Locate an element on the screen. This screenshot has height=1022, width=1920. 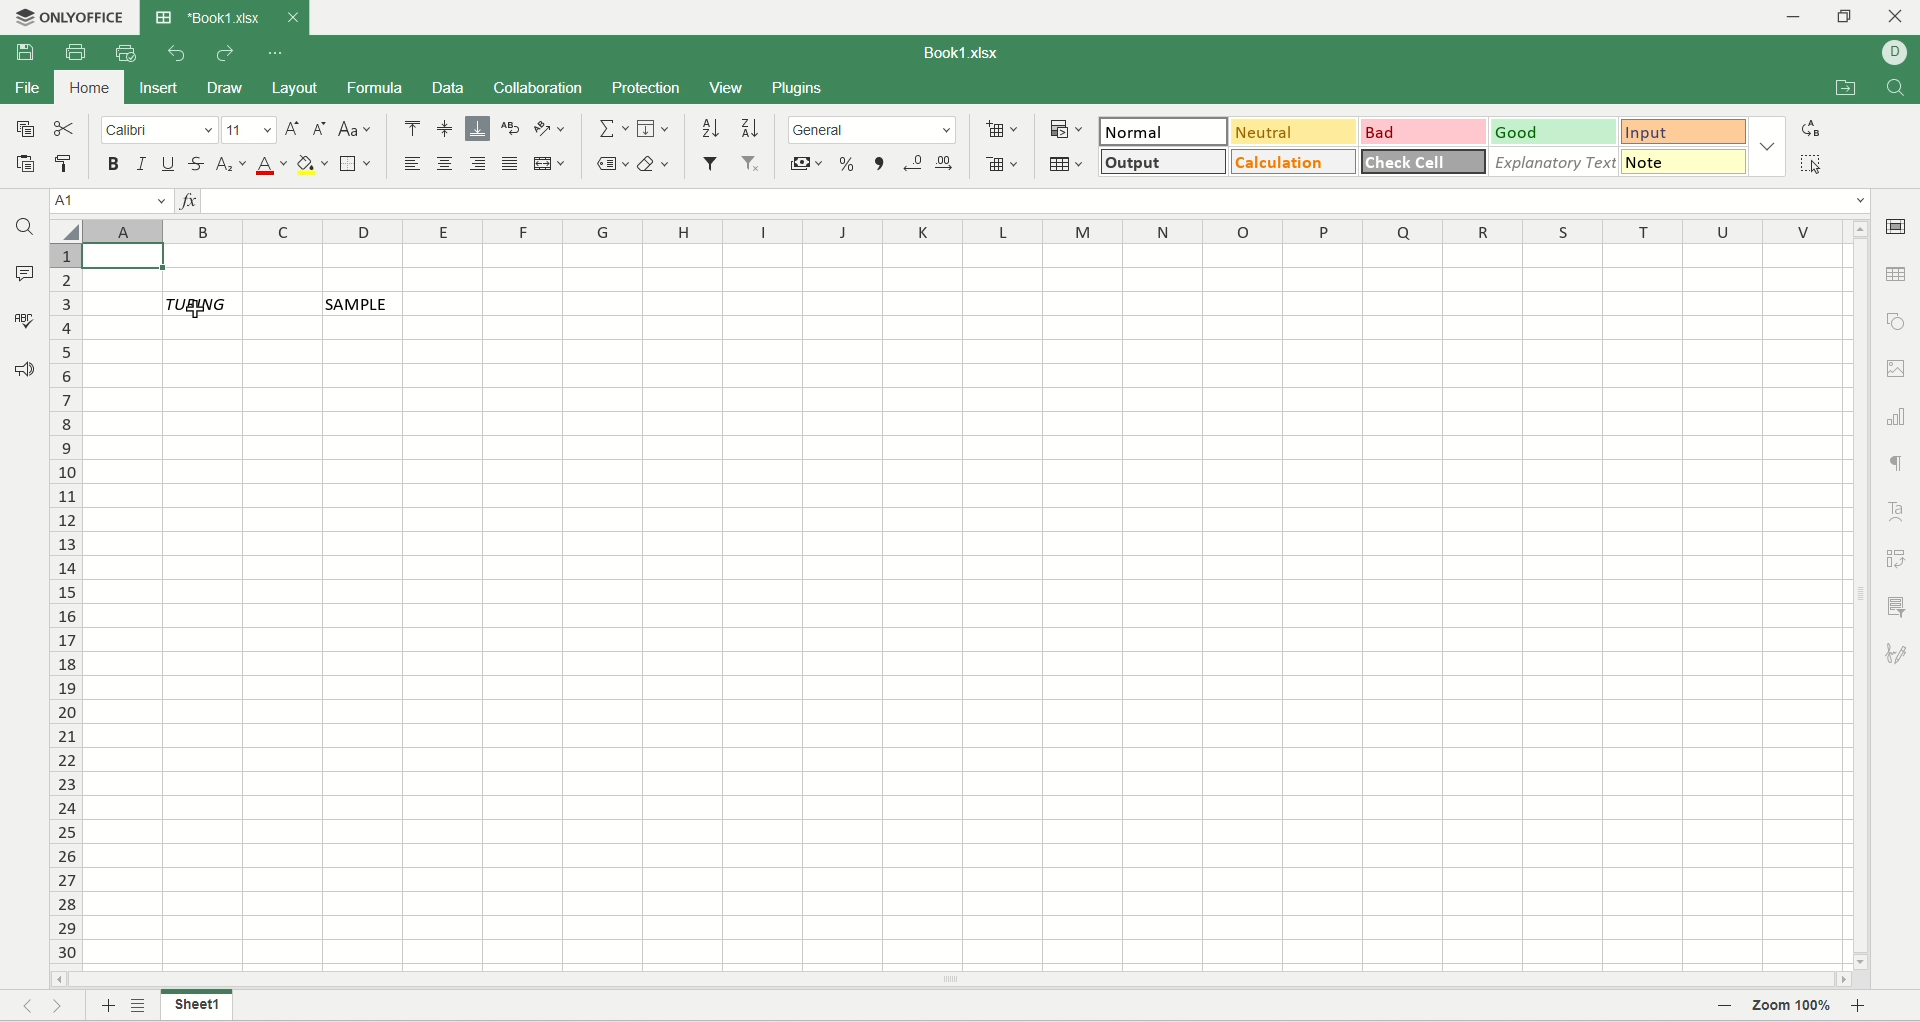
paragraph settings is located at coordinates (1898, 463).